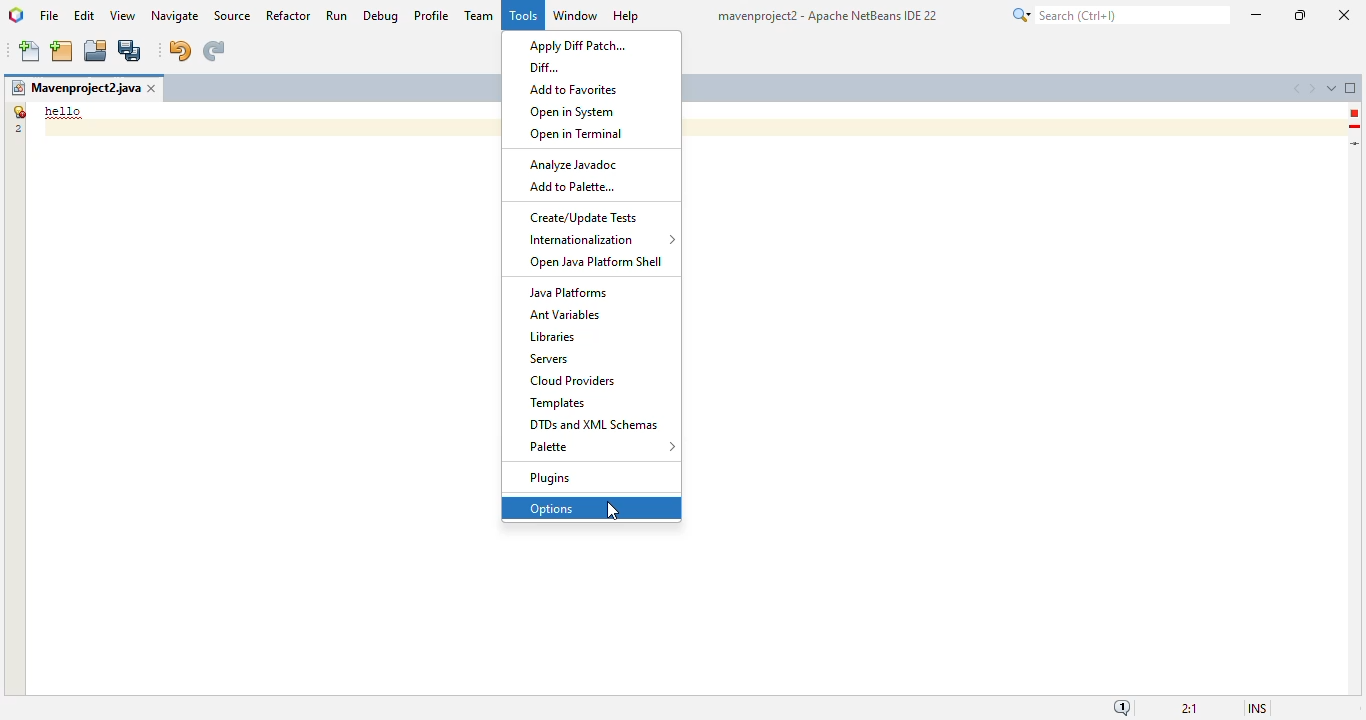 The width and height of the screenshot is (1366, 720). I want to click on error, so click(1354, 113).